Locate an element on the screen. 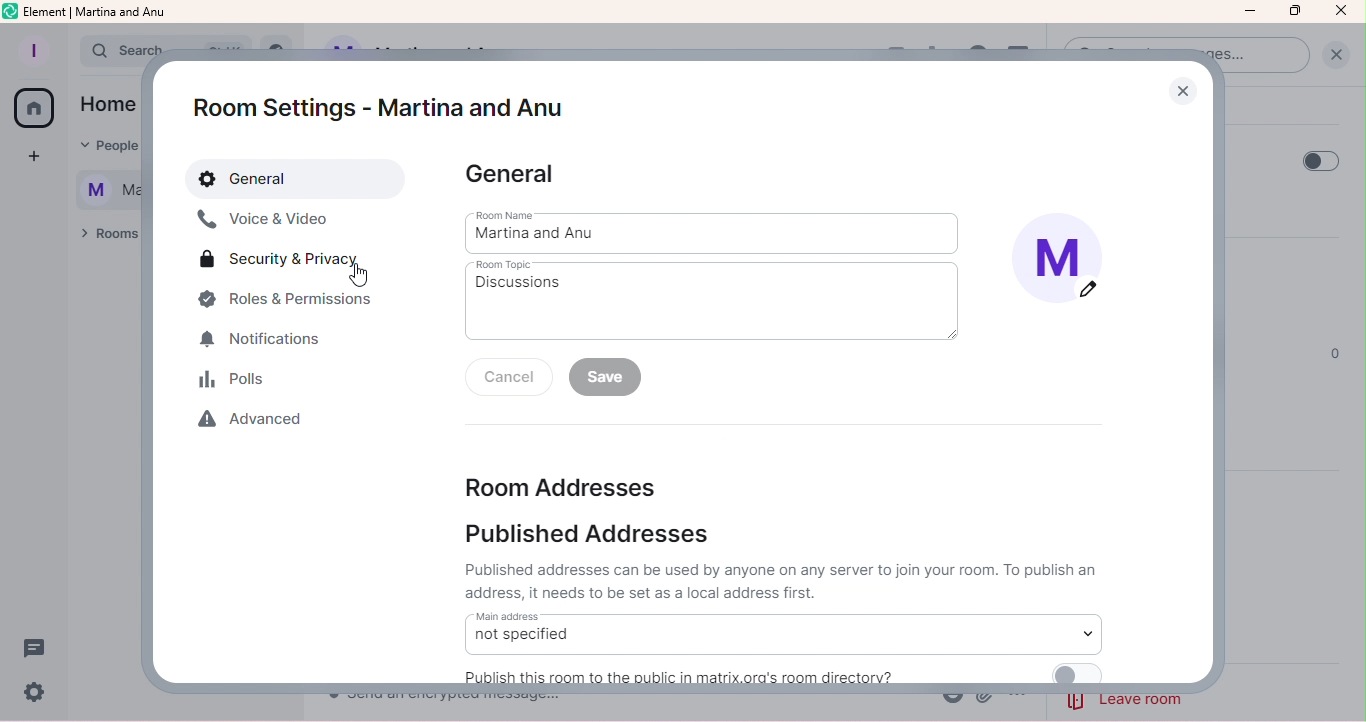 The height and width of the screenshot is (722, 1366). Advanced is located at coordinates (256, 421).